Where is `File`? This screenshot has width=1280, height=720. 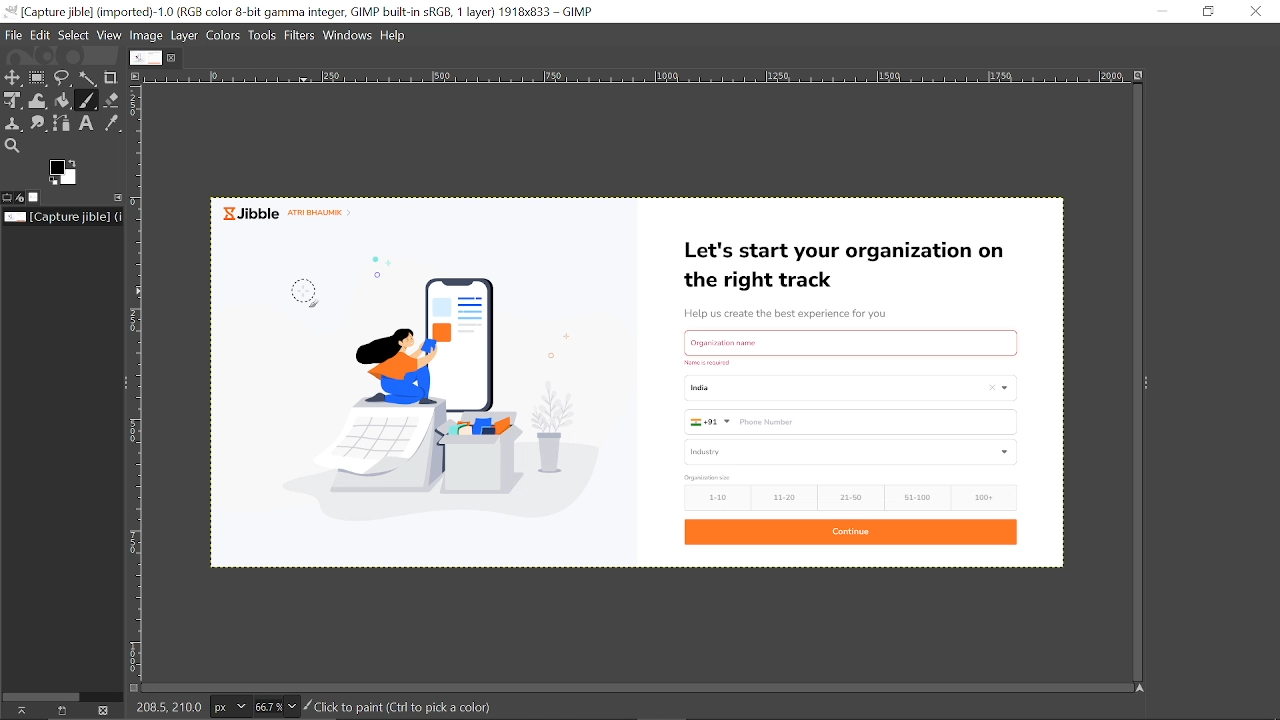
File is located at coordinates (16, 35).